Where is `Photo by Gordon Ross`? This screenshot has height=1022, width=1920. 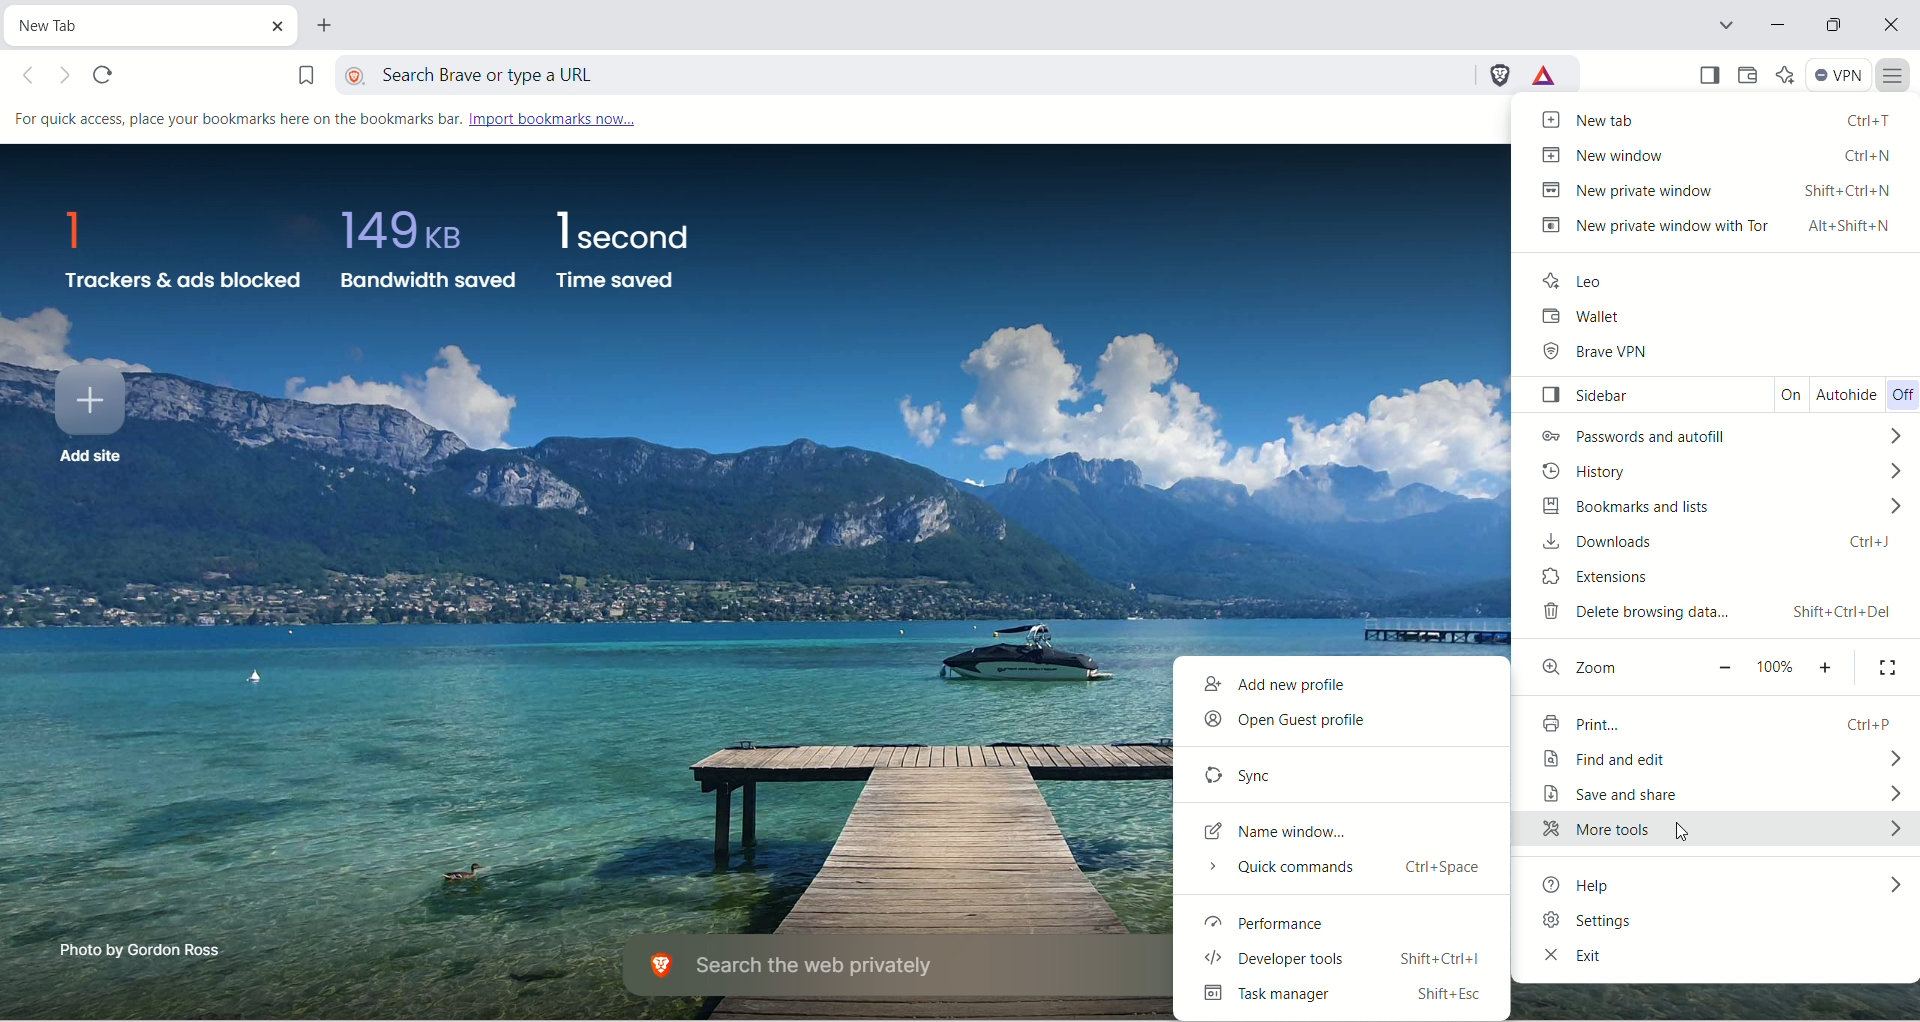
Photo by Gordon Ross is located at coordinates (145, 950).